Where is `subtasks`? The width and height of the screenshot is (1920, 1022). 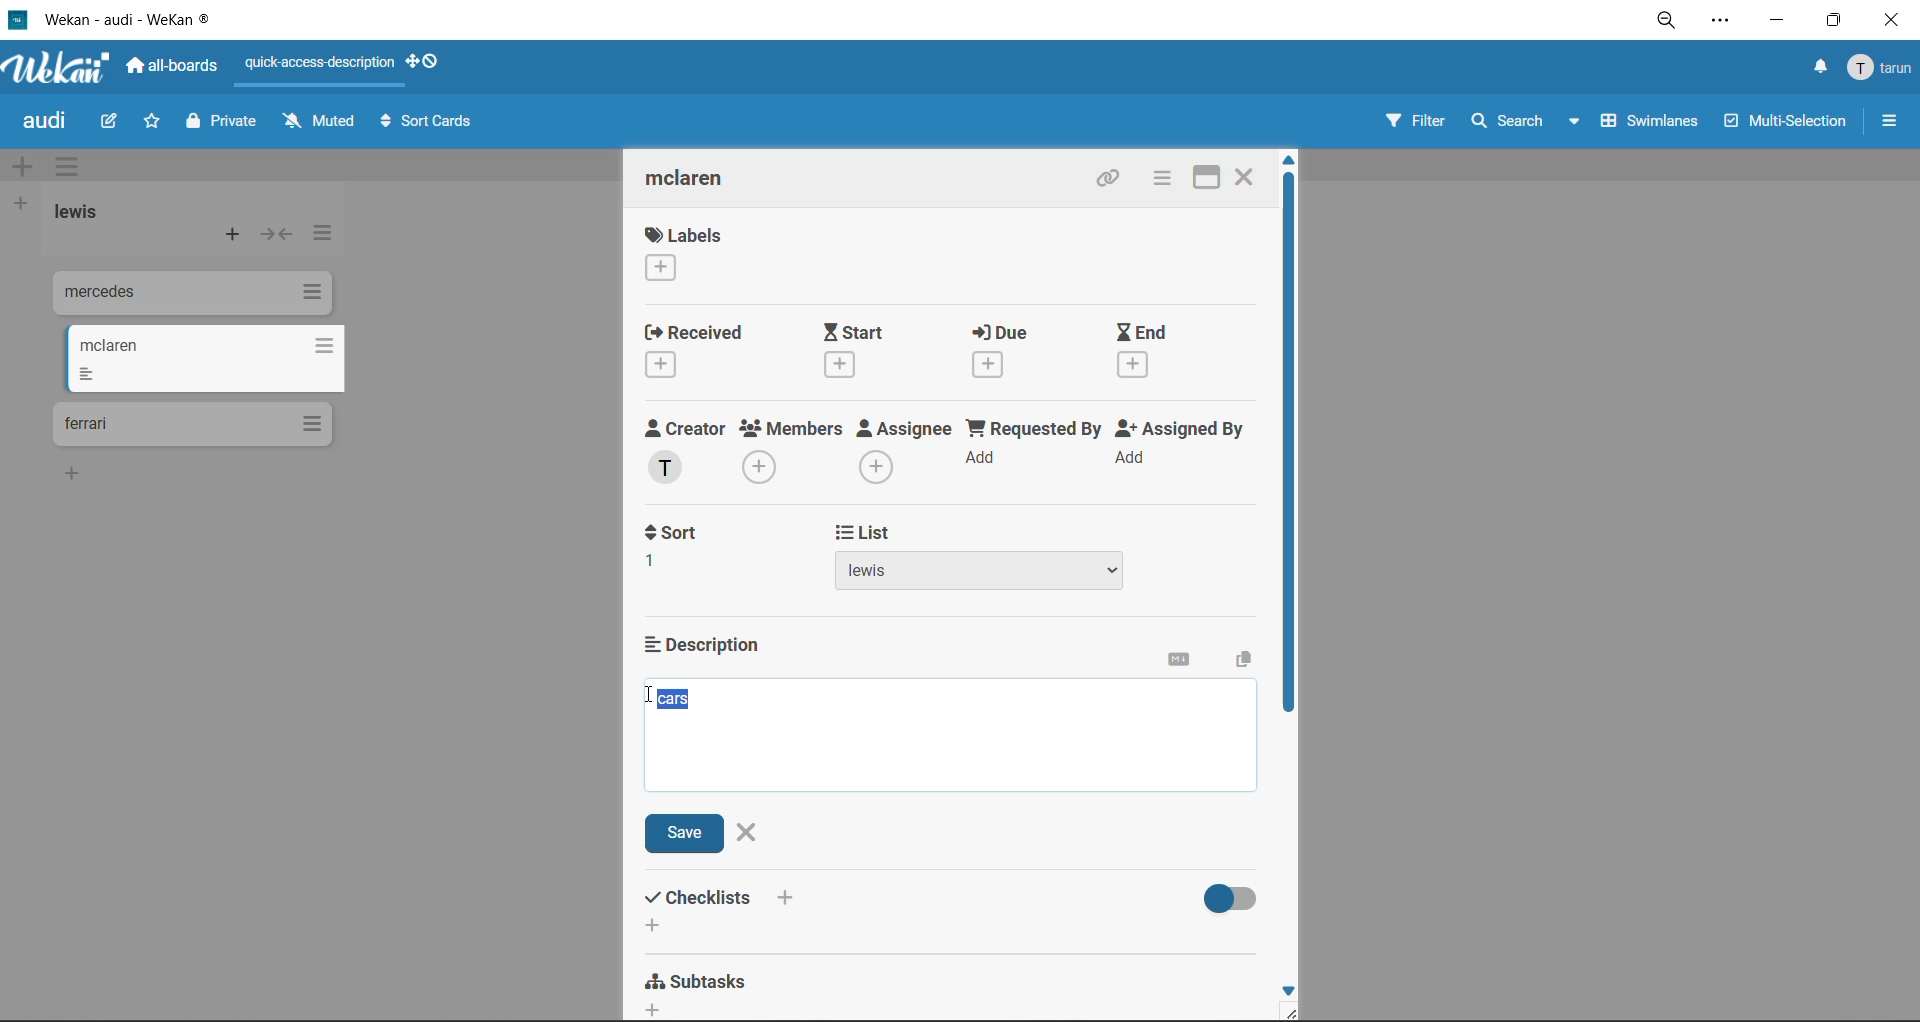
subtasks is located at coordinates (705, 989).